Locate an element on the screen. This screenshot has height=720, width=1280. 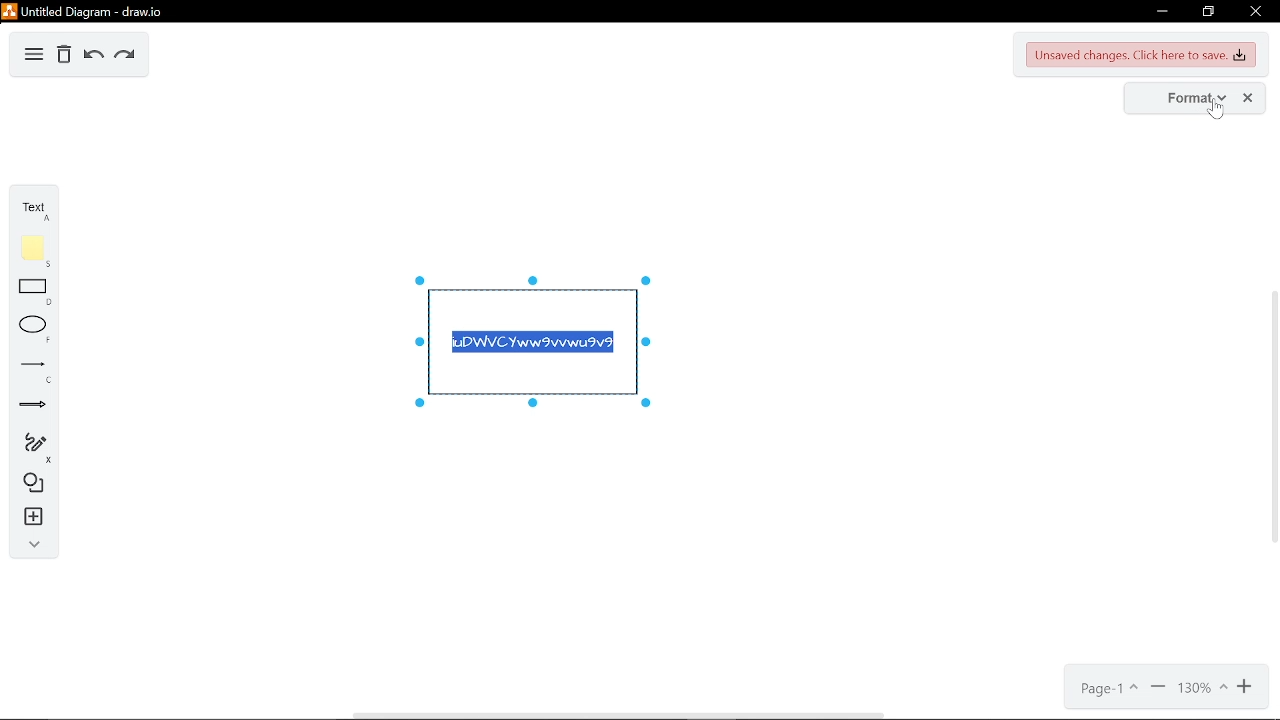
diagram is located at coordinates (34, 56).